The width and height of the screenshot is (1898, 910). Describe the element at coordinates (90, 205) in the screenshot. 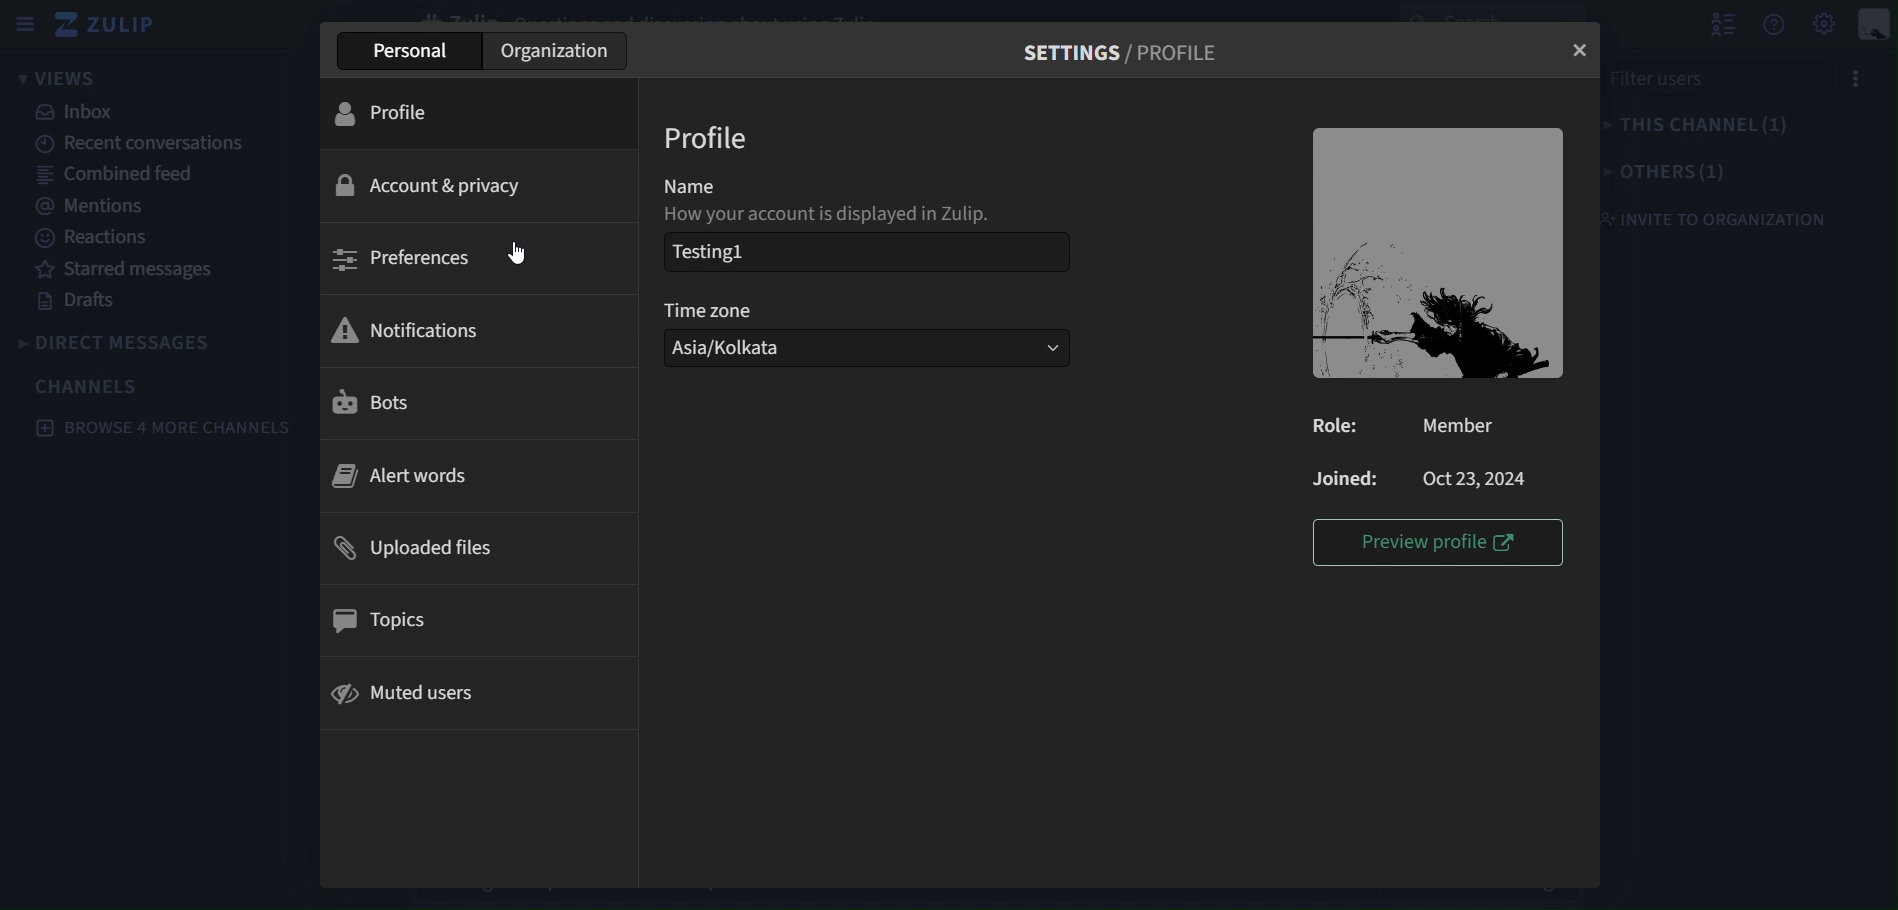

I see `mentions` at that location.